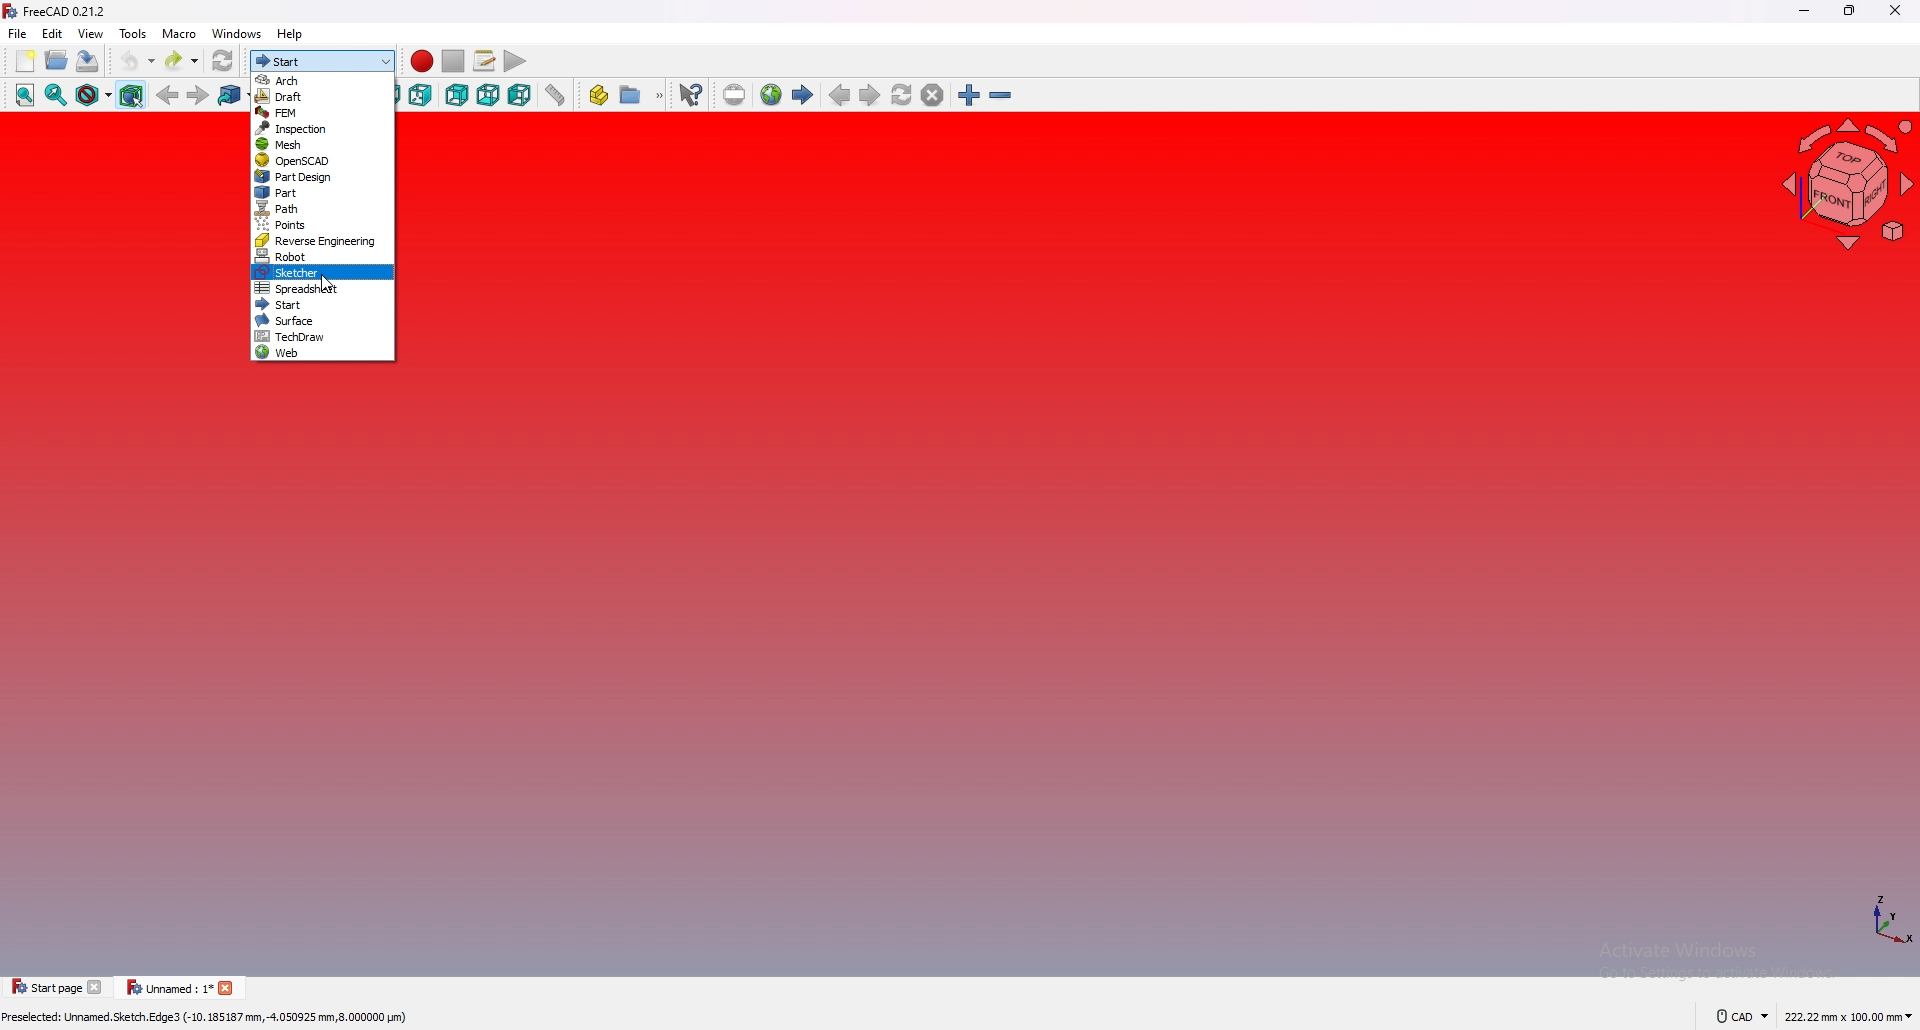 The width and height of the screenshot is (1920, 1030). Describe the element at coordinates (1894, 10) in the screenshot. I see `close` at that location.